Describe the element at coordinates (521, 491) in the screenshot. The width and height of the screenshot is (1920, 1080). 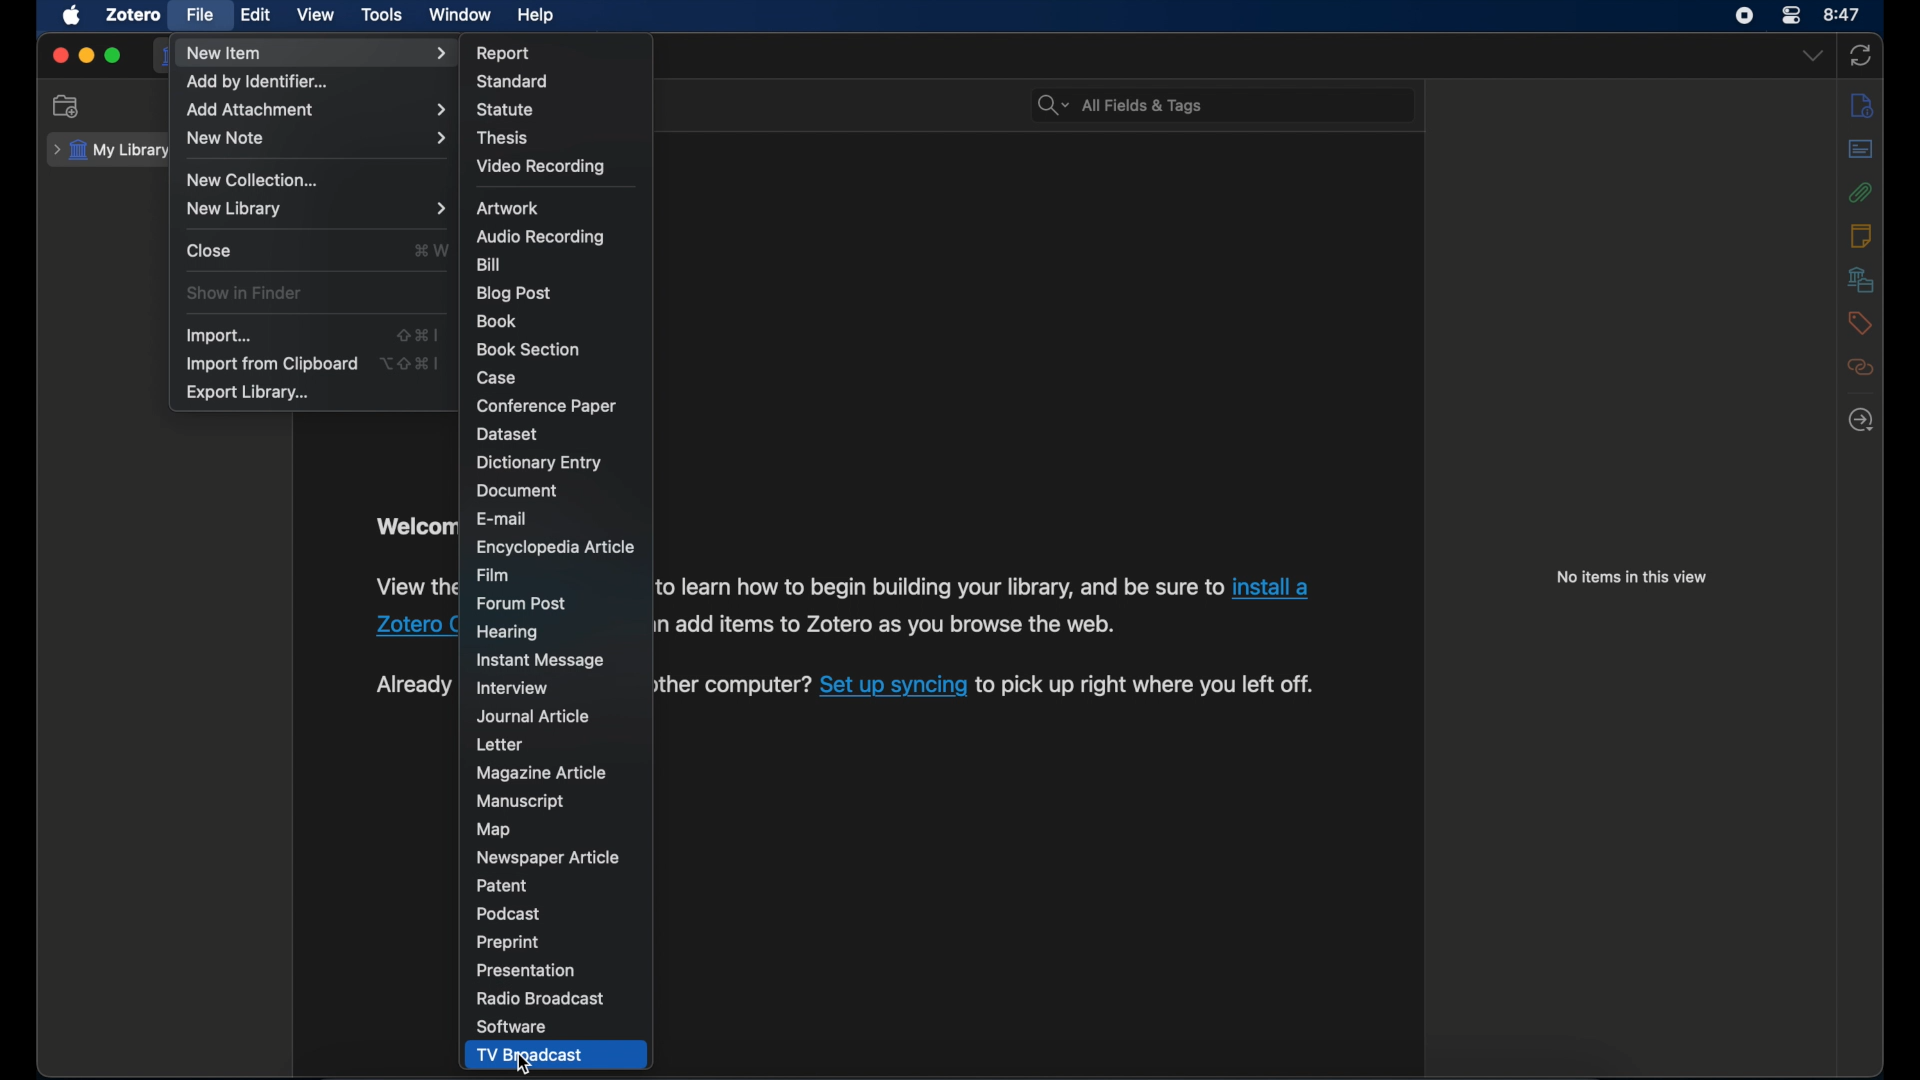
I see `document` at that location.